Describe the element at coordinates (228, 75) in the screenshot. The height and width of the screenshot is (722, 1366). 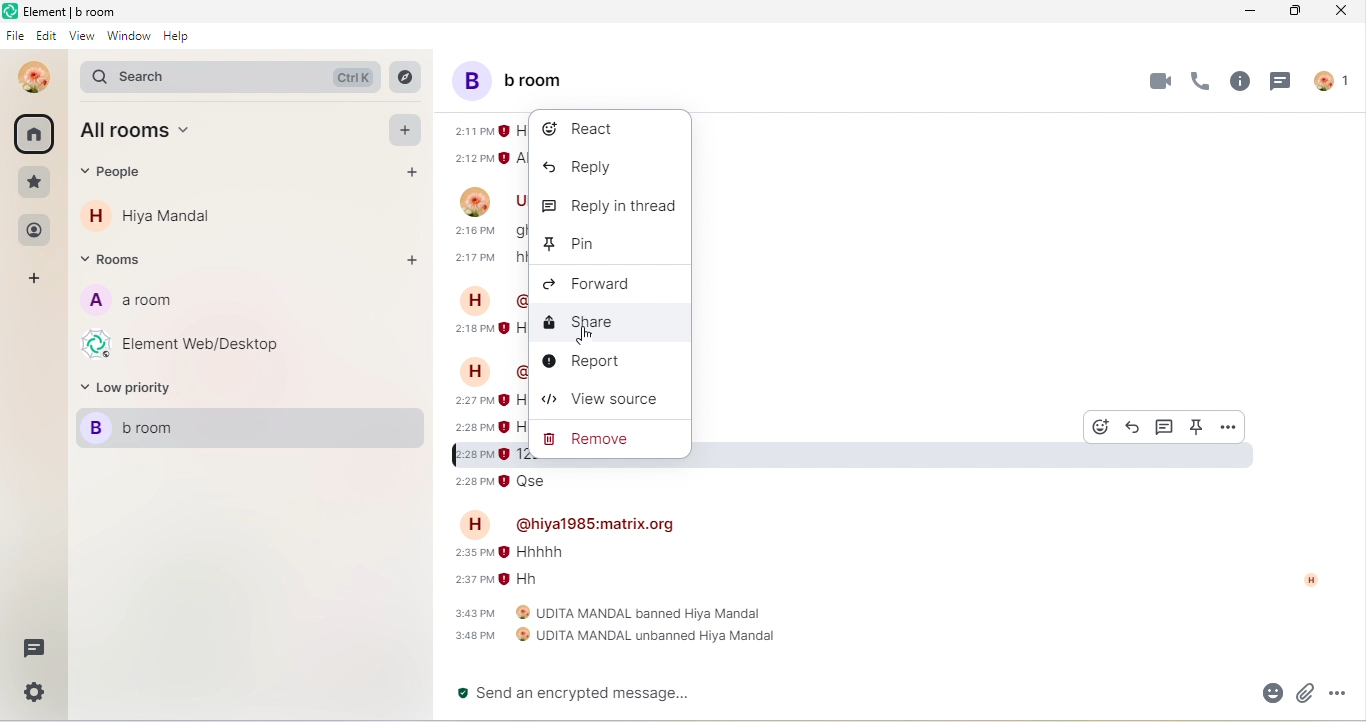
I see `search` at that location.